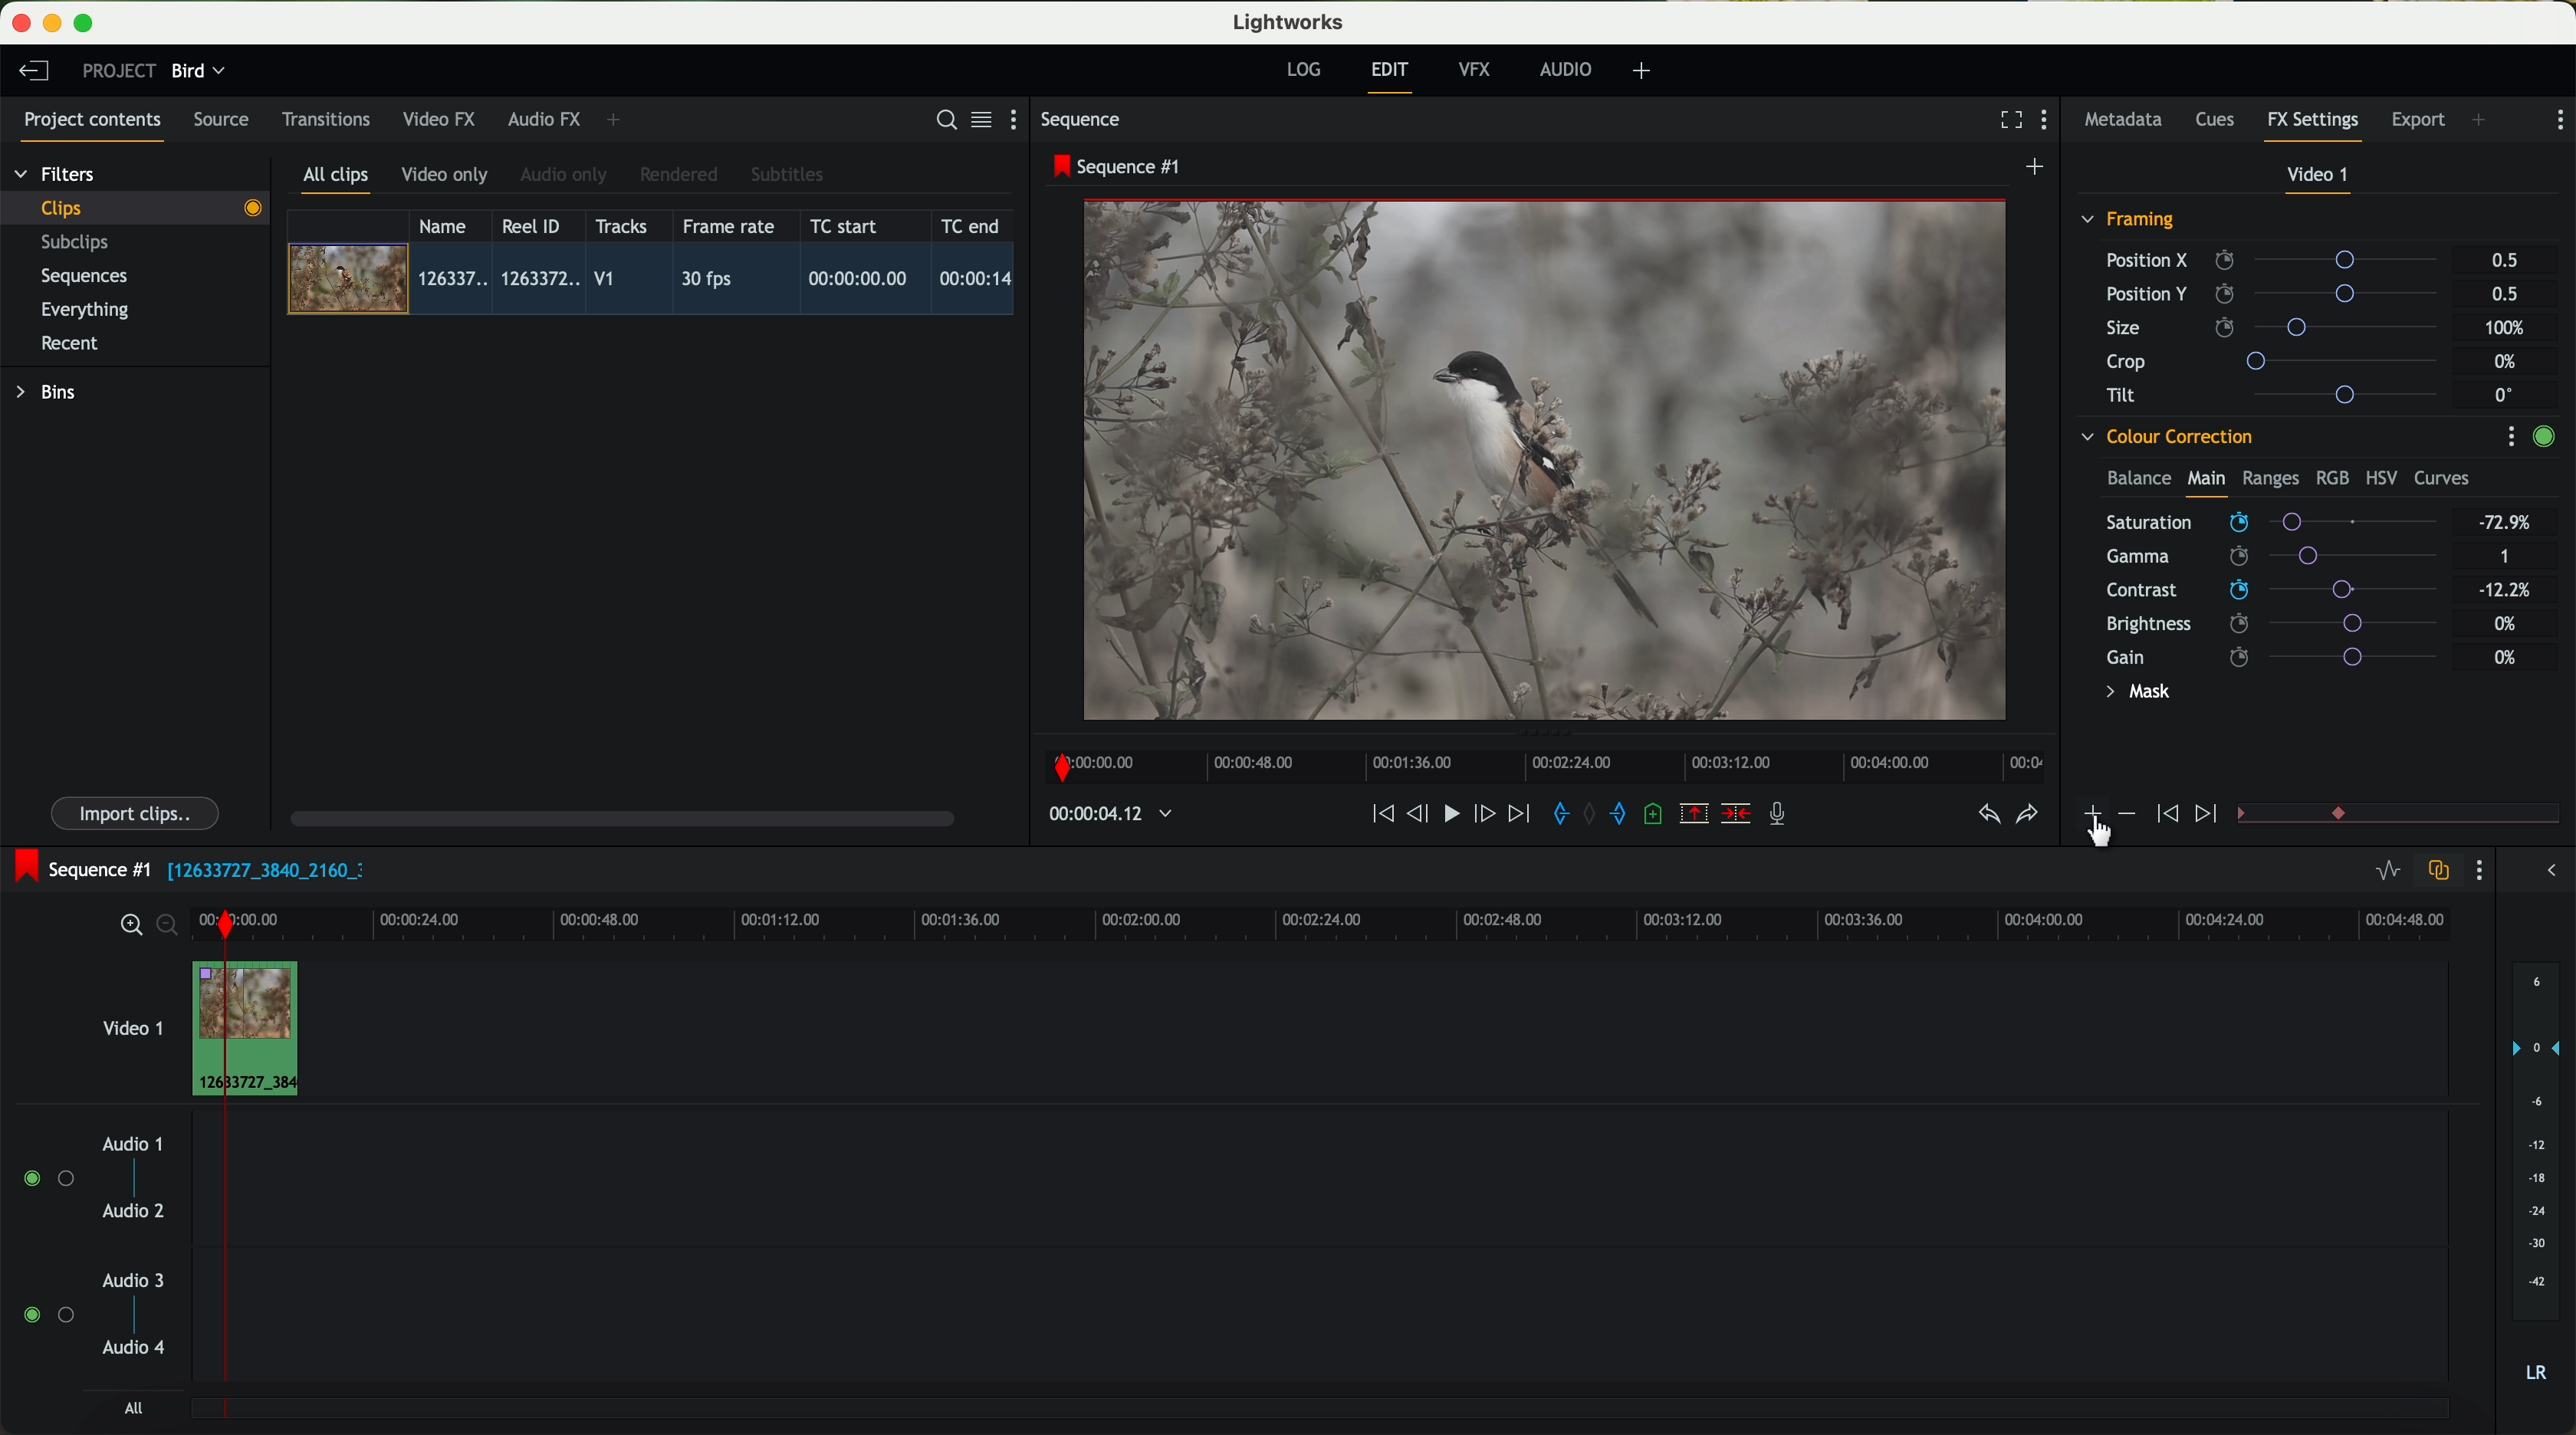 The image size is (2576, 1435). I want to click on audio 2, so click(135, 1212).